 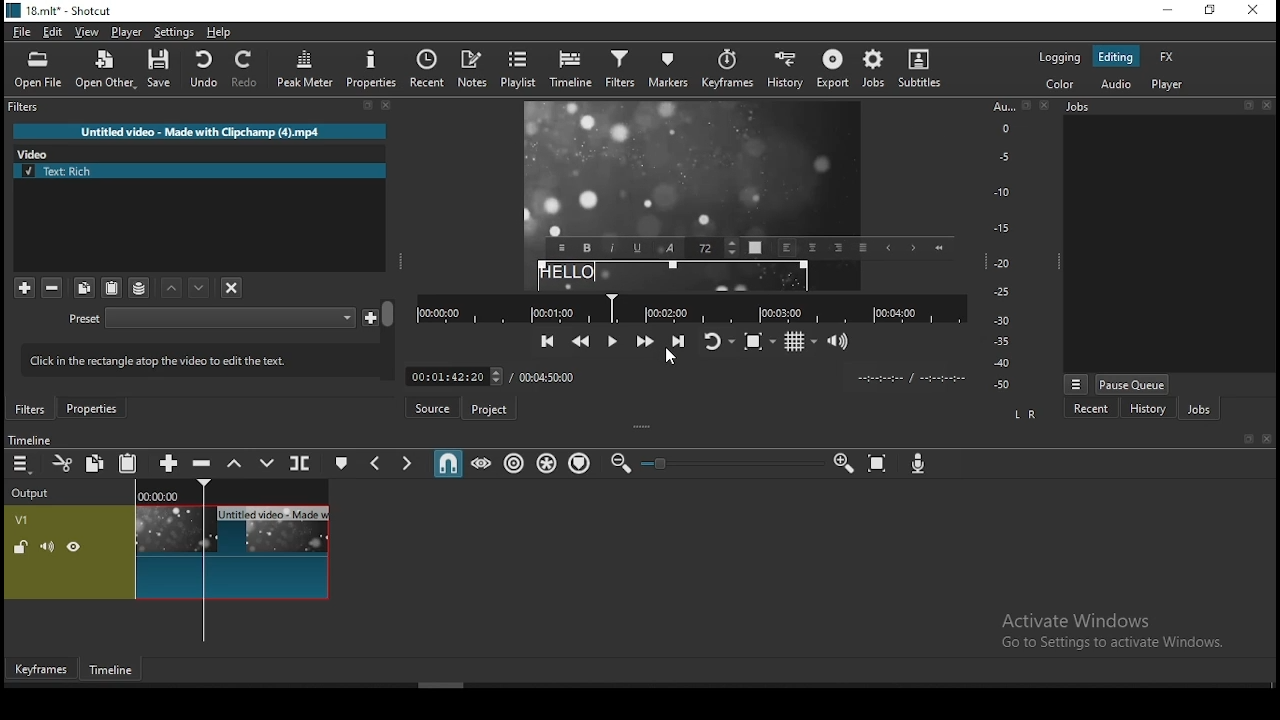 I want to click on jobs, so click(x=875, y=70).